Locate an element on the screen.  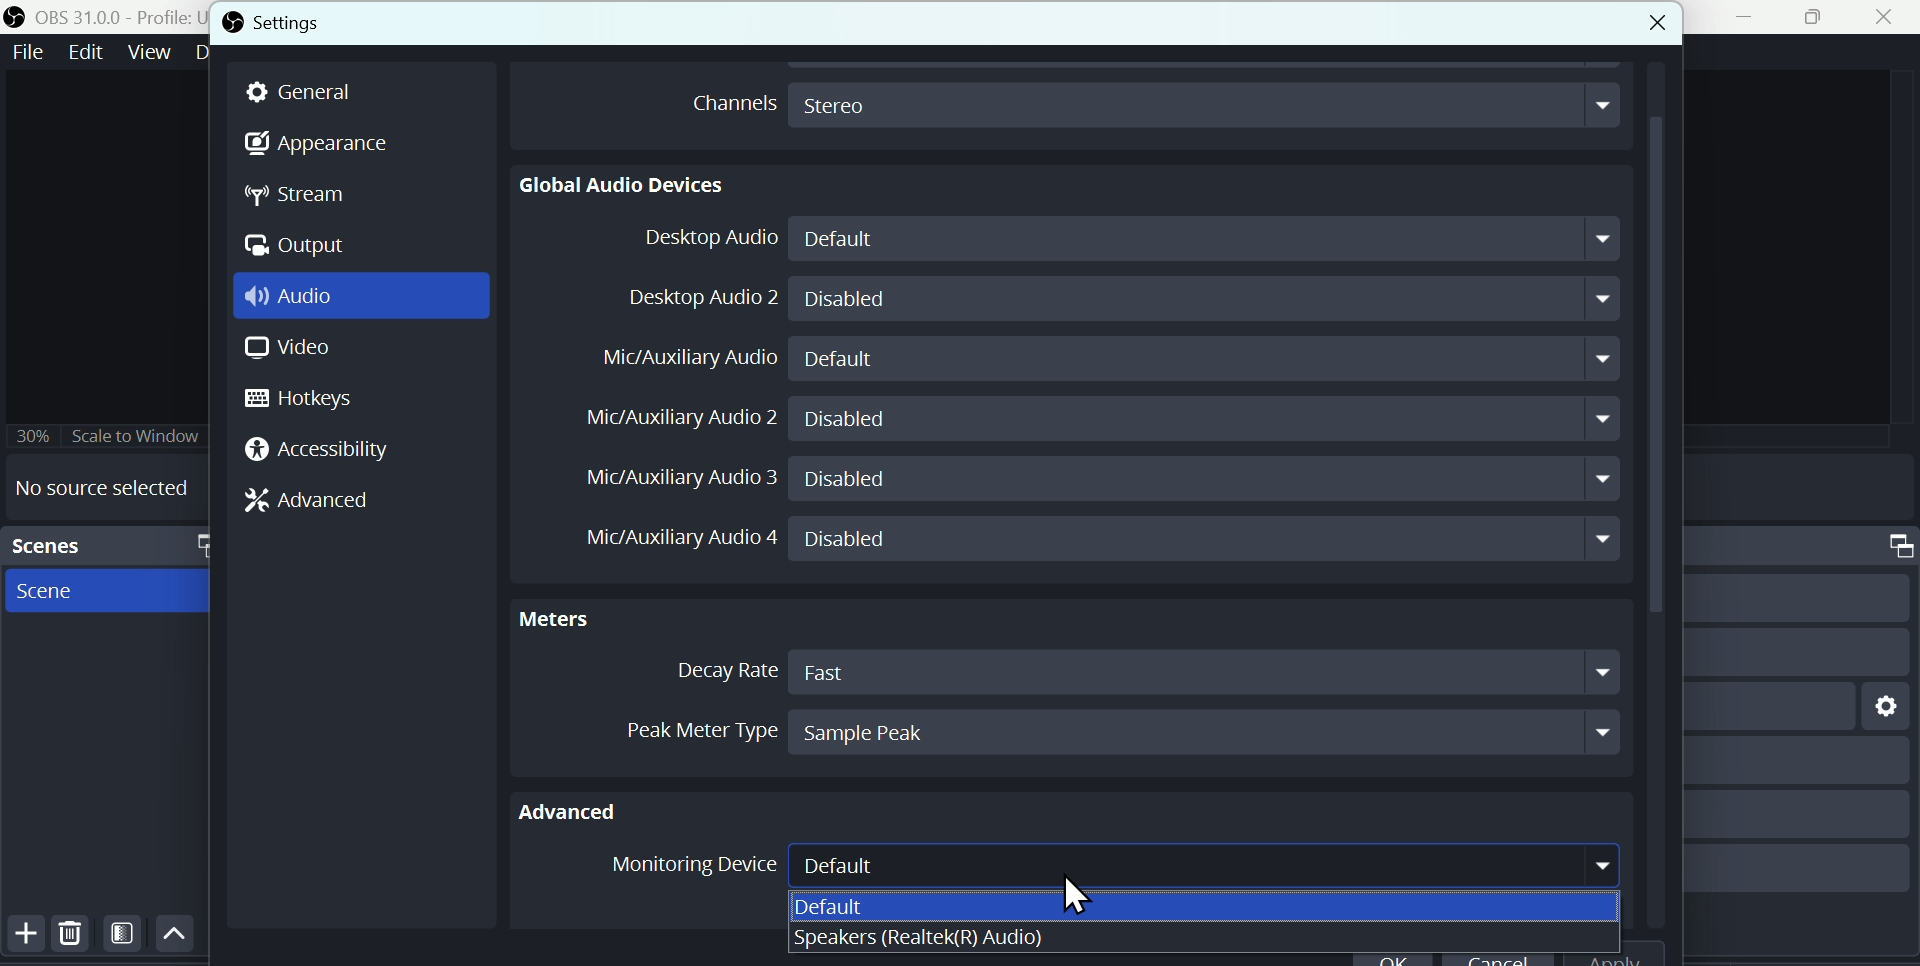
apply is located at coordinates (1626, 955).